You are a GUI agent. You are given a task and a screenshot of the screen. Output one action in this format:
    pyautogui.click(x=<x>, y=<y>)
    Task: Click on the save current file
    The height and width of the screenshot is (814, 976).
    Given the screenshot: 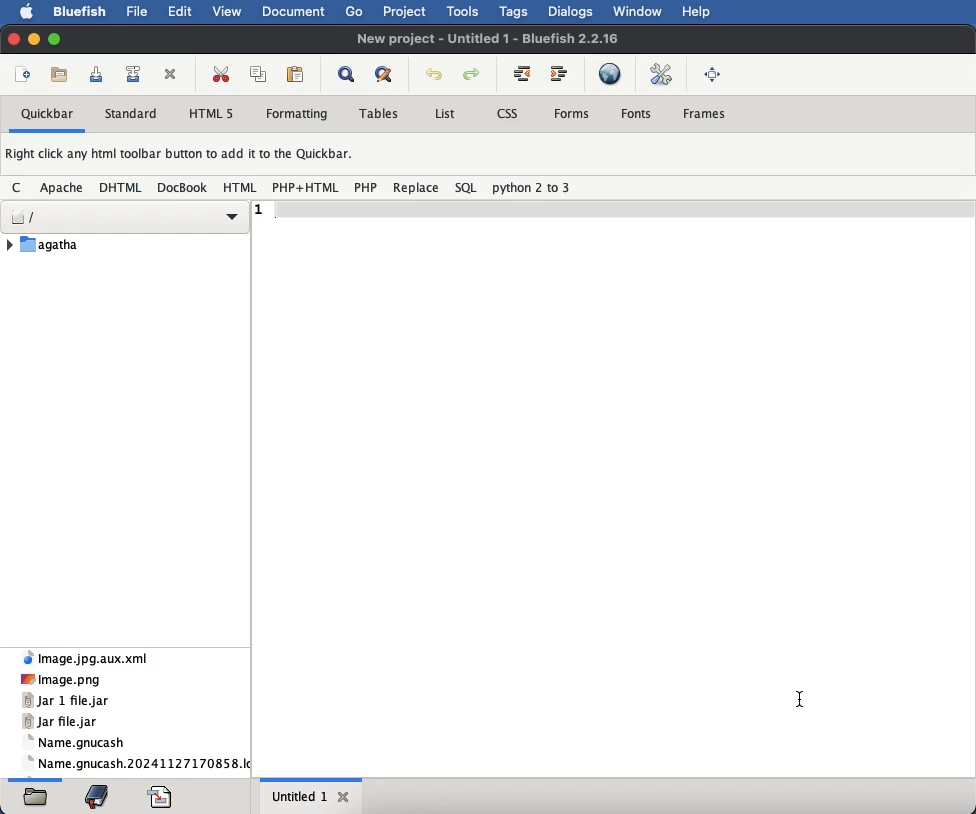 What is the action you would take?
    pyautogui.click(x=96, y=74)
    